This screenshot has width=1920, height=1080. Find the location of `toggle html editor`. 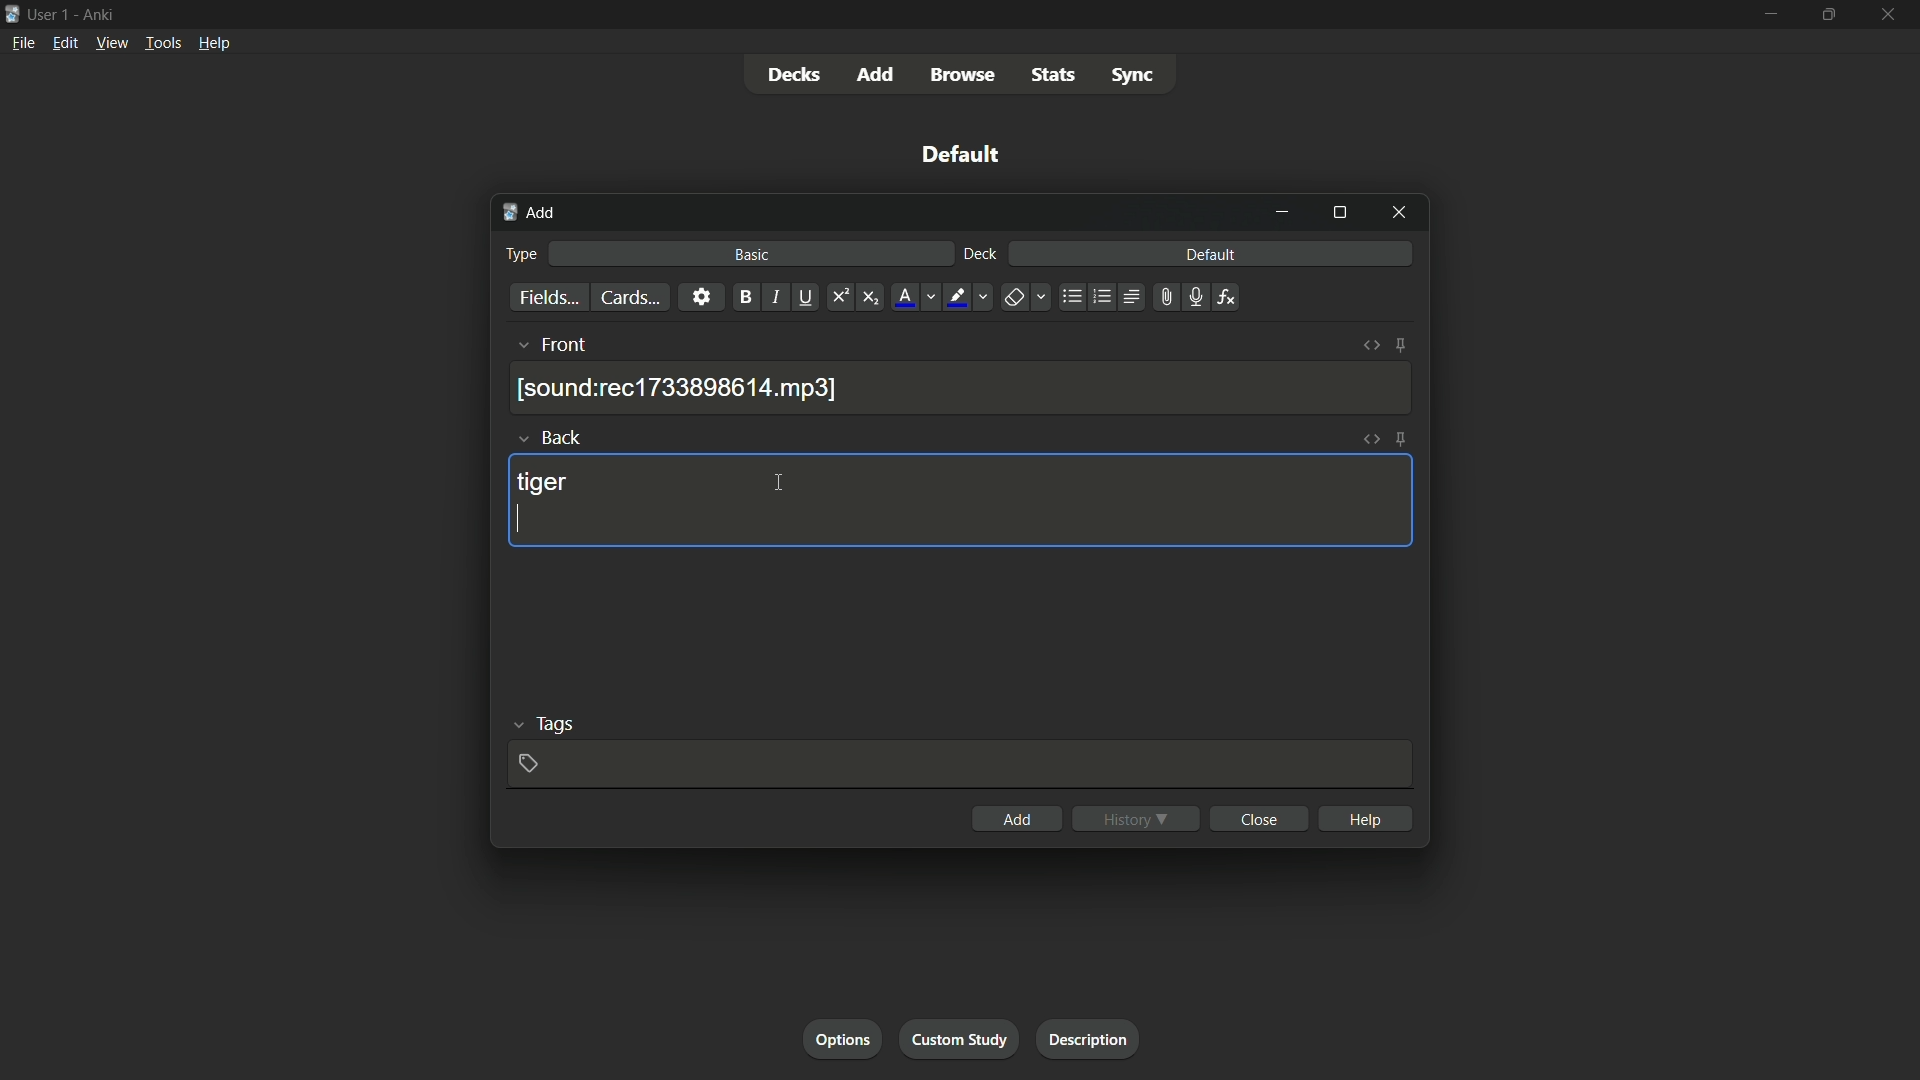

toggle html editor is located at coordinates (1371, 440).